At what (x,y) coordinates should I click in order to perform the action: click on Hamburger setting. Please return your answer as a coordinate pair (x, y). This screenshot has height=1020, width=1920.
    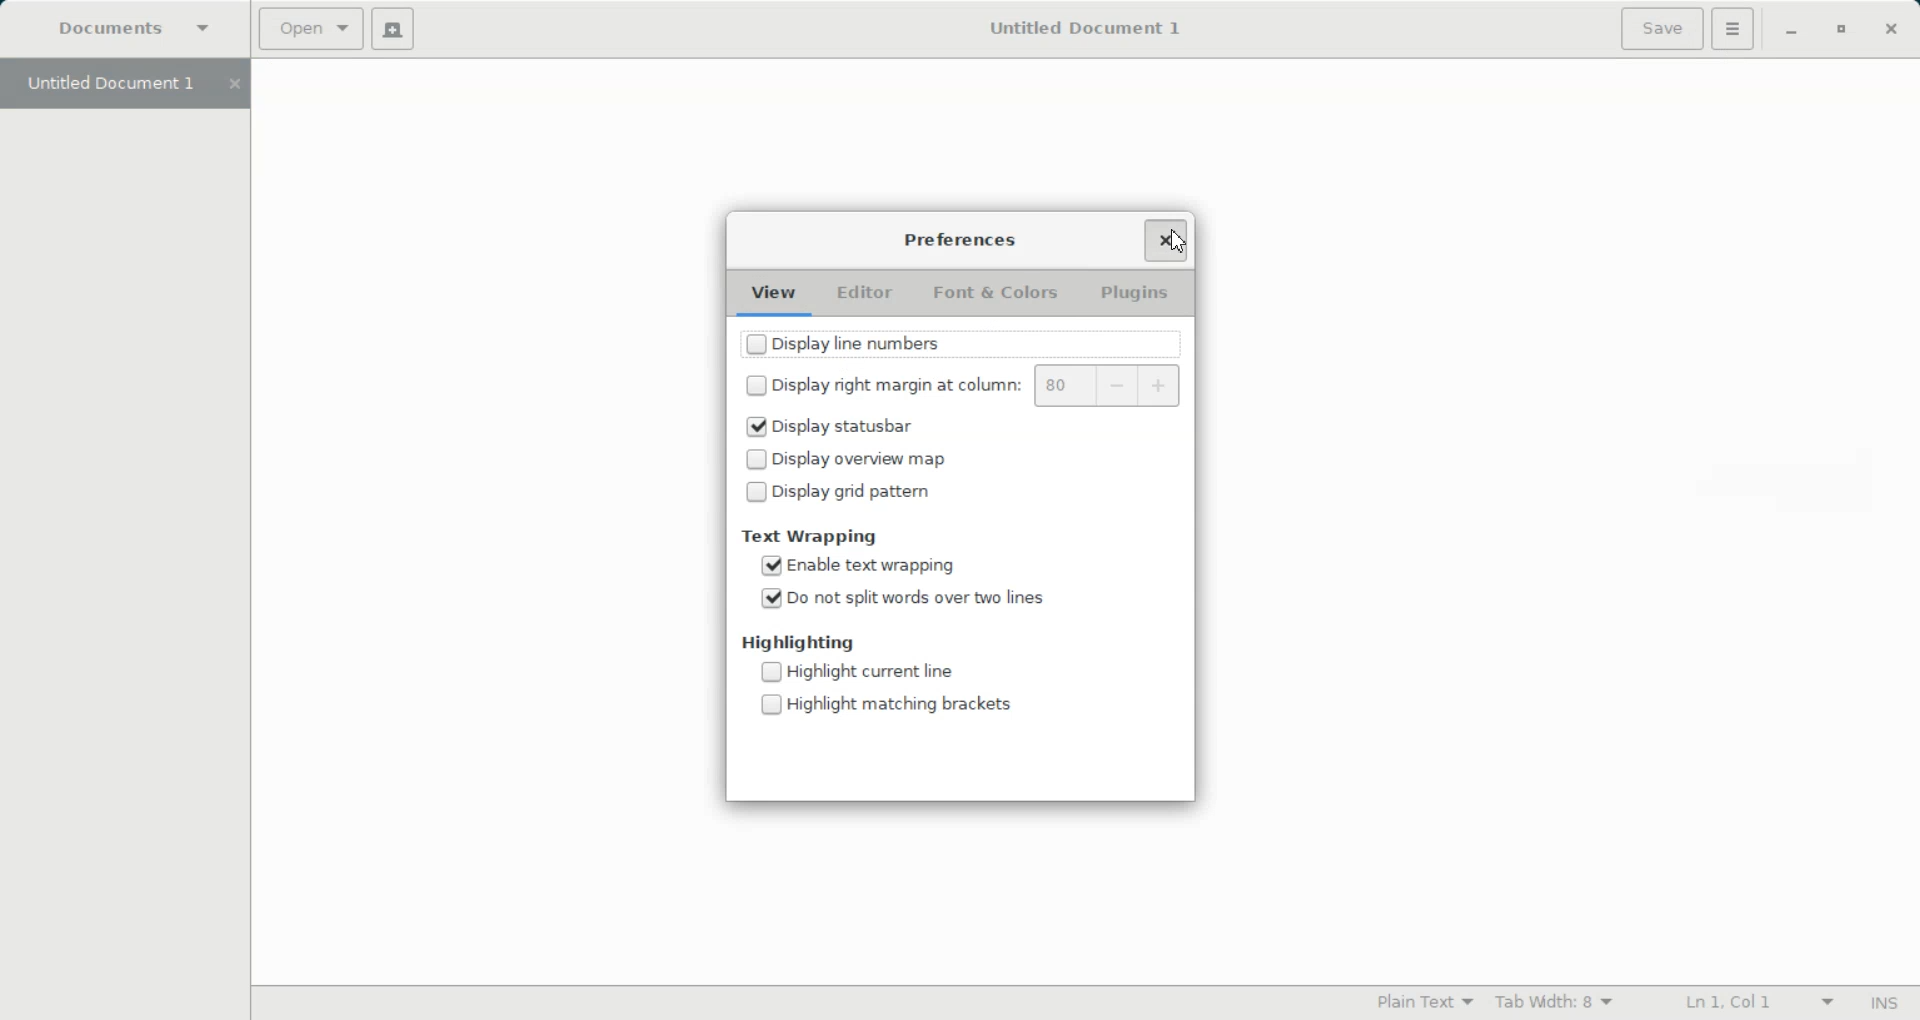
    Looking at the image, I should click on (1734, 29).